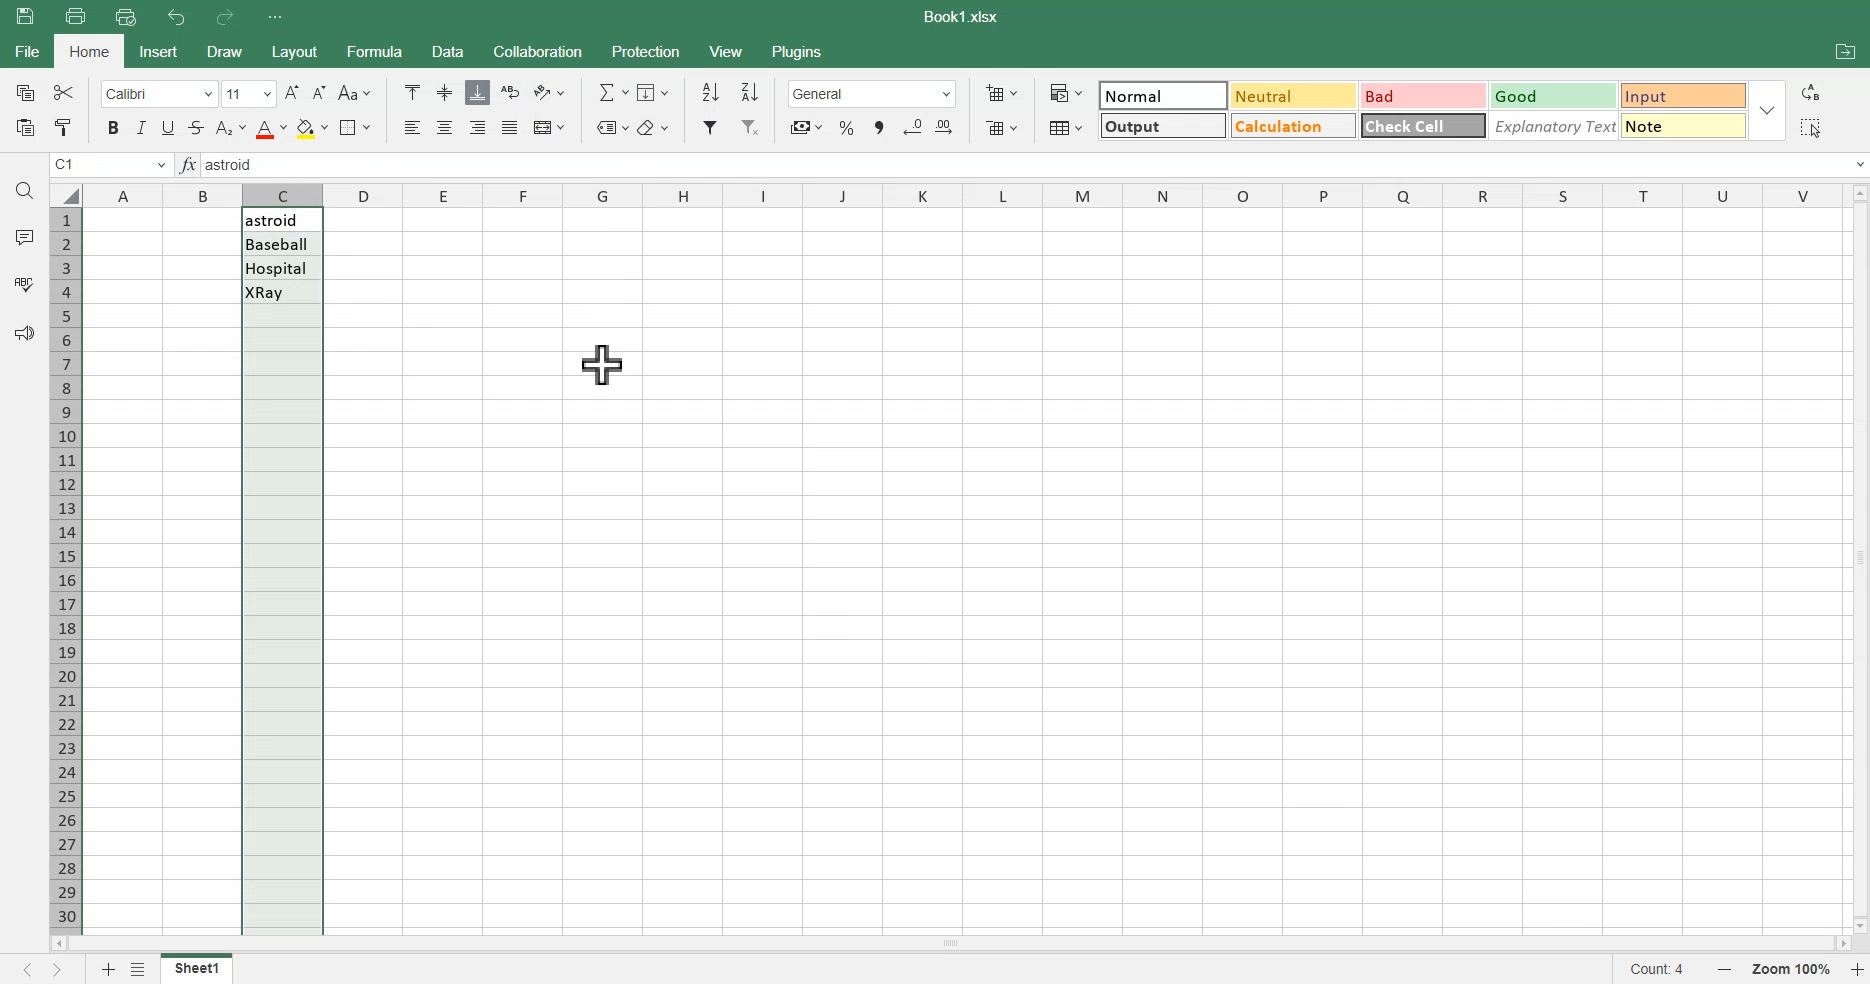 The width and height of the screenshot is (1870, 984). What do you see at coordinates (1858, 556) in the screenshot?
I see `Vertical scroll bar` at bounding box center [1858, 556].